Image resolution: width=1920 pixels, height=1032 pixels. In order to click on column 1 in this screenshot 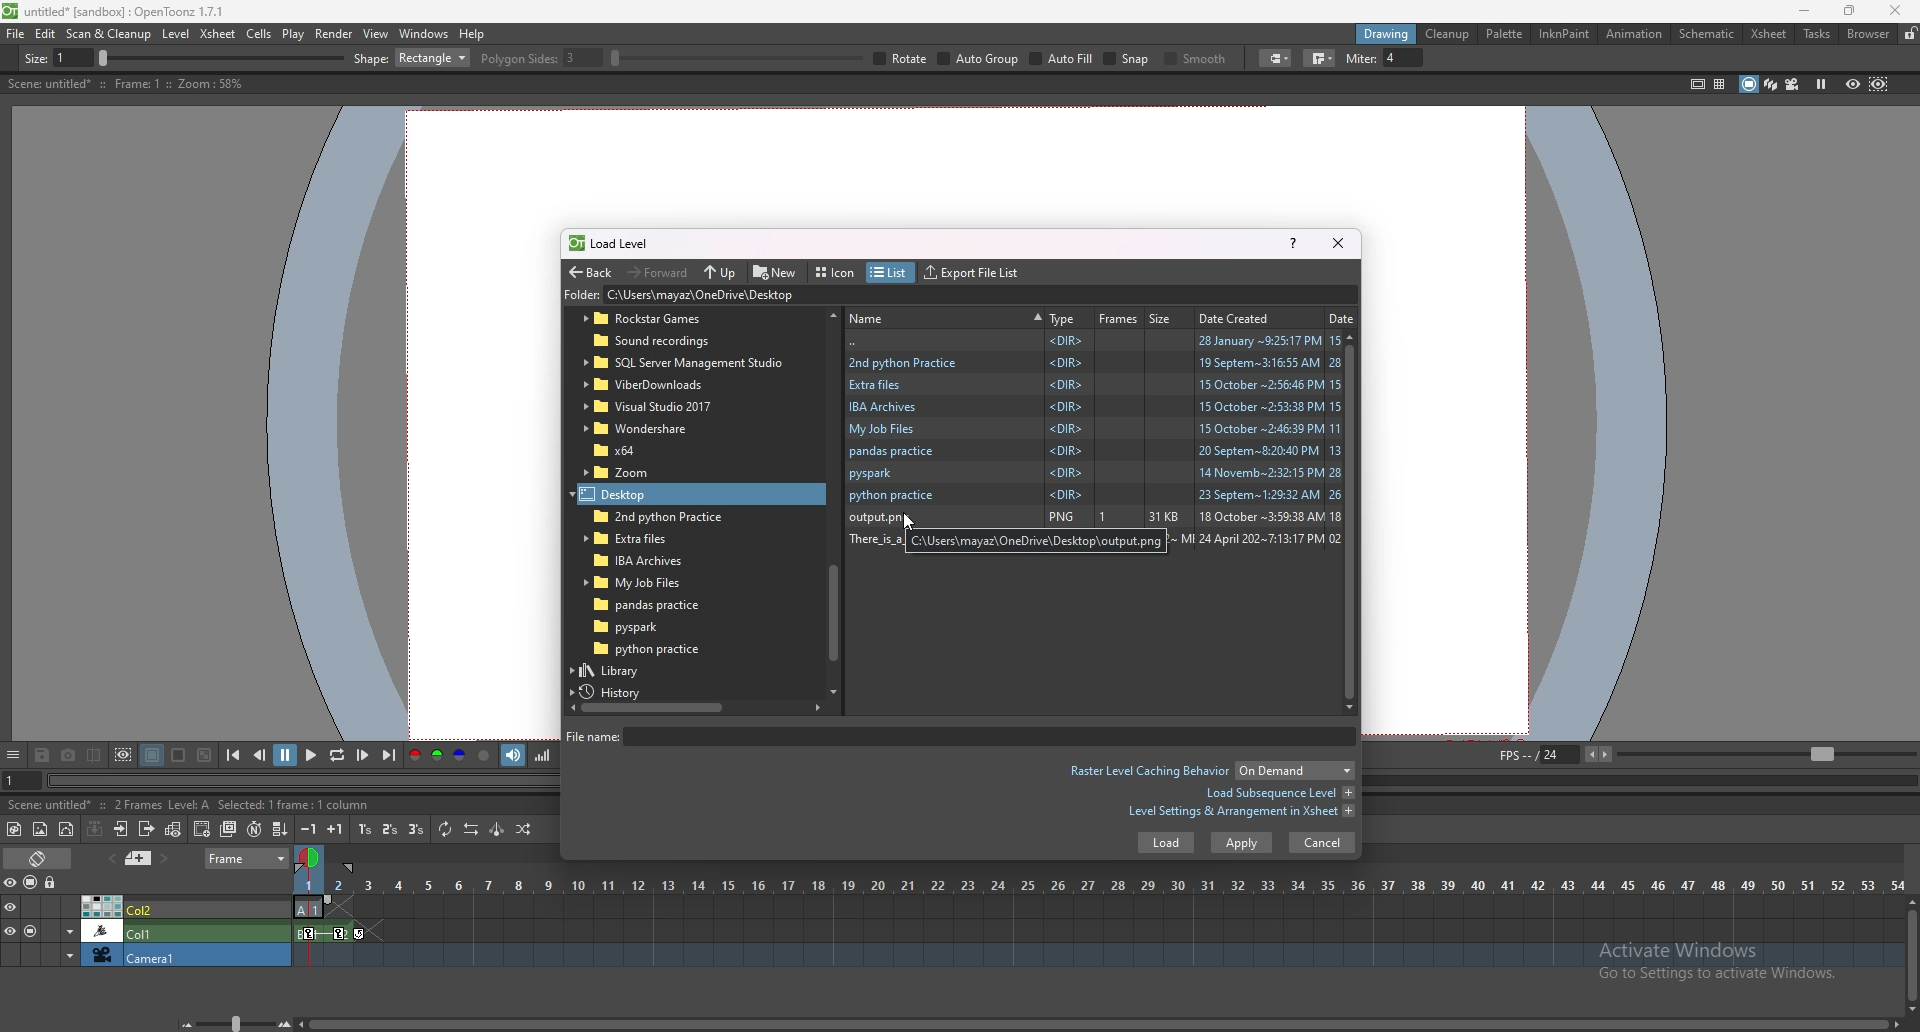, I will do `click(146, 930)`.